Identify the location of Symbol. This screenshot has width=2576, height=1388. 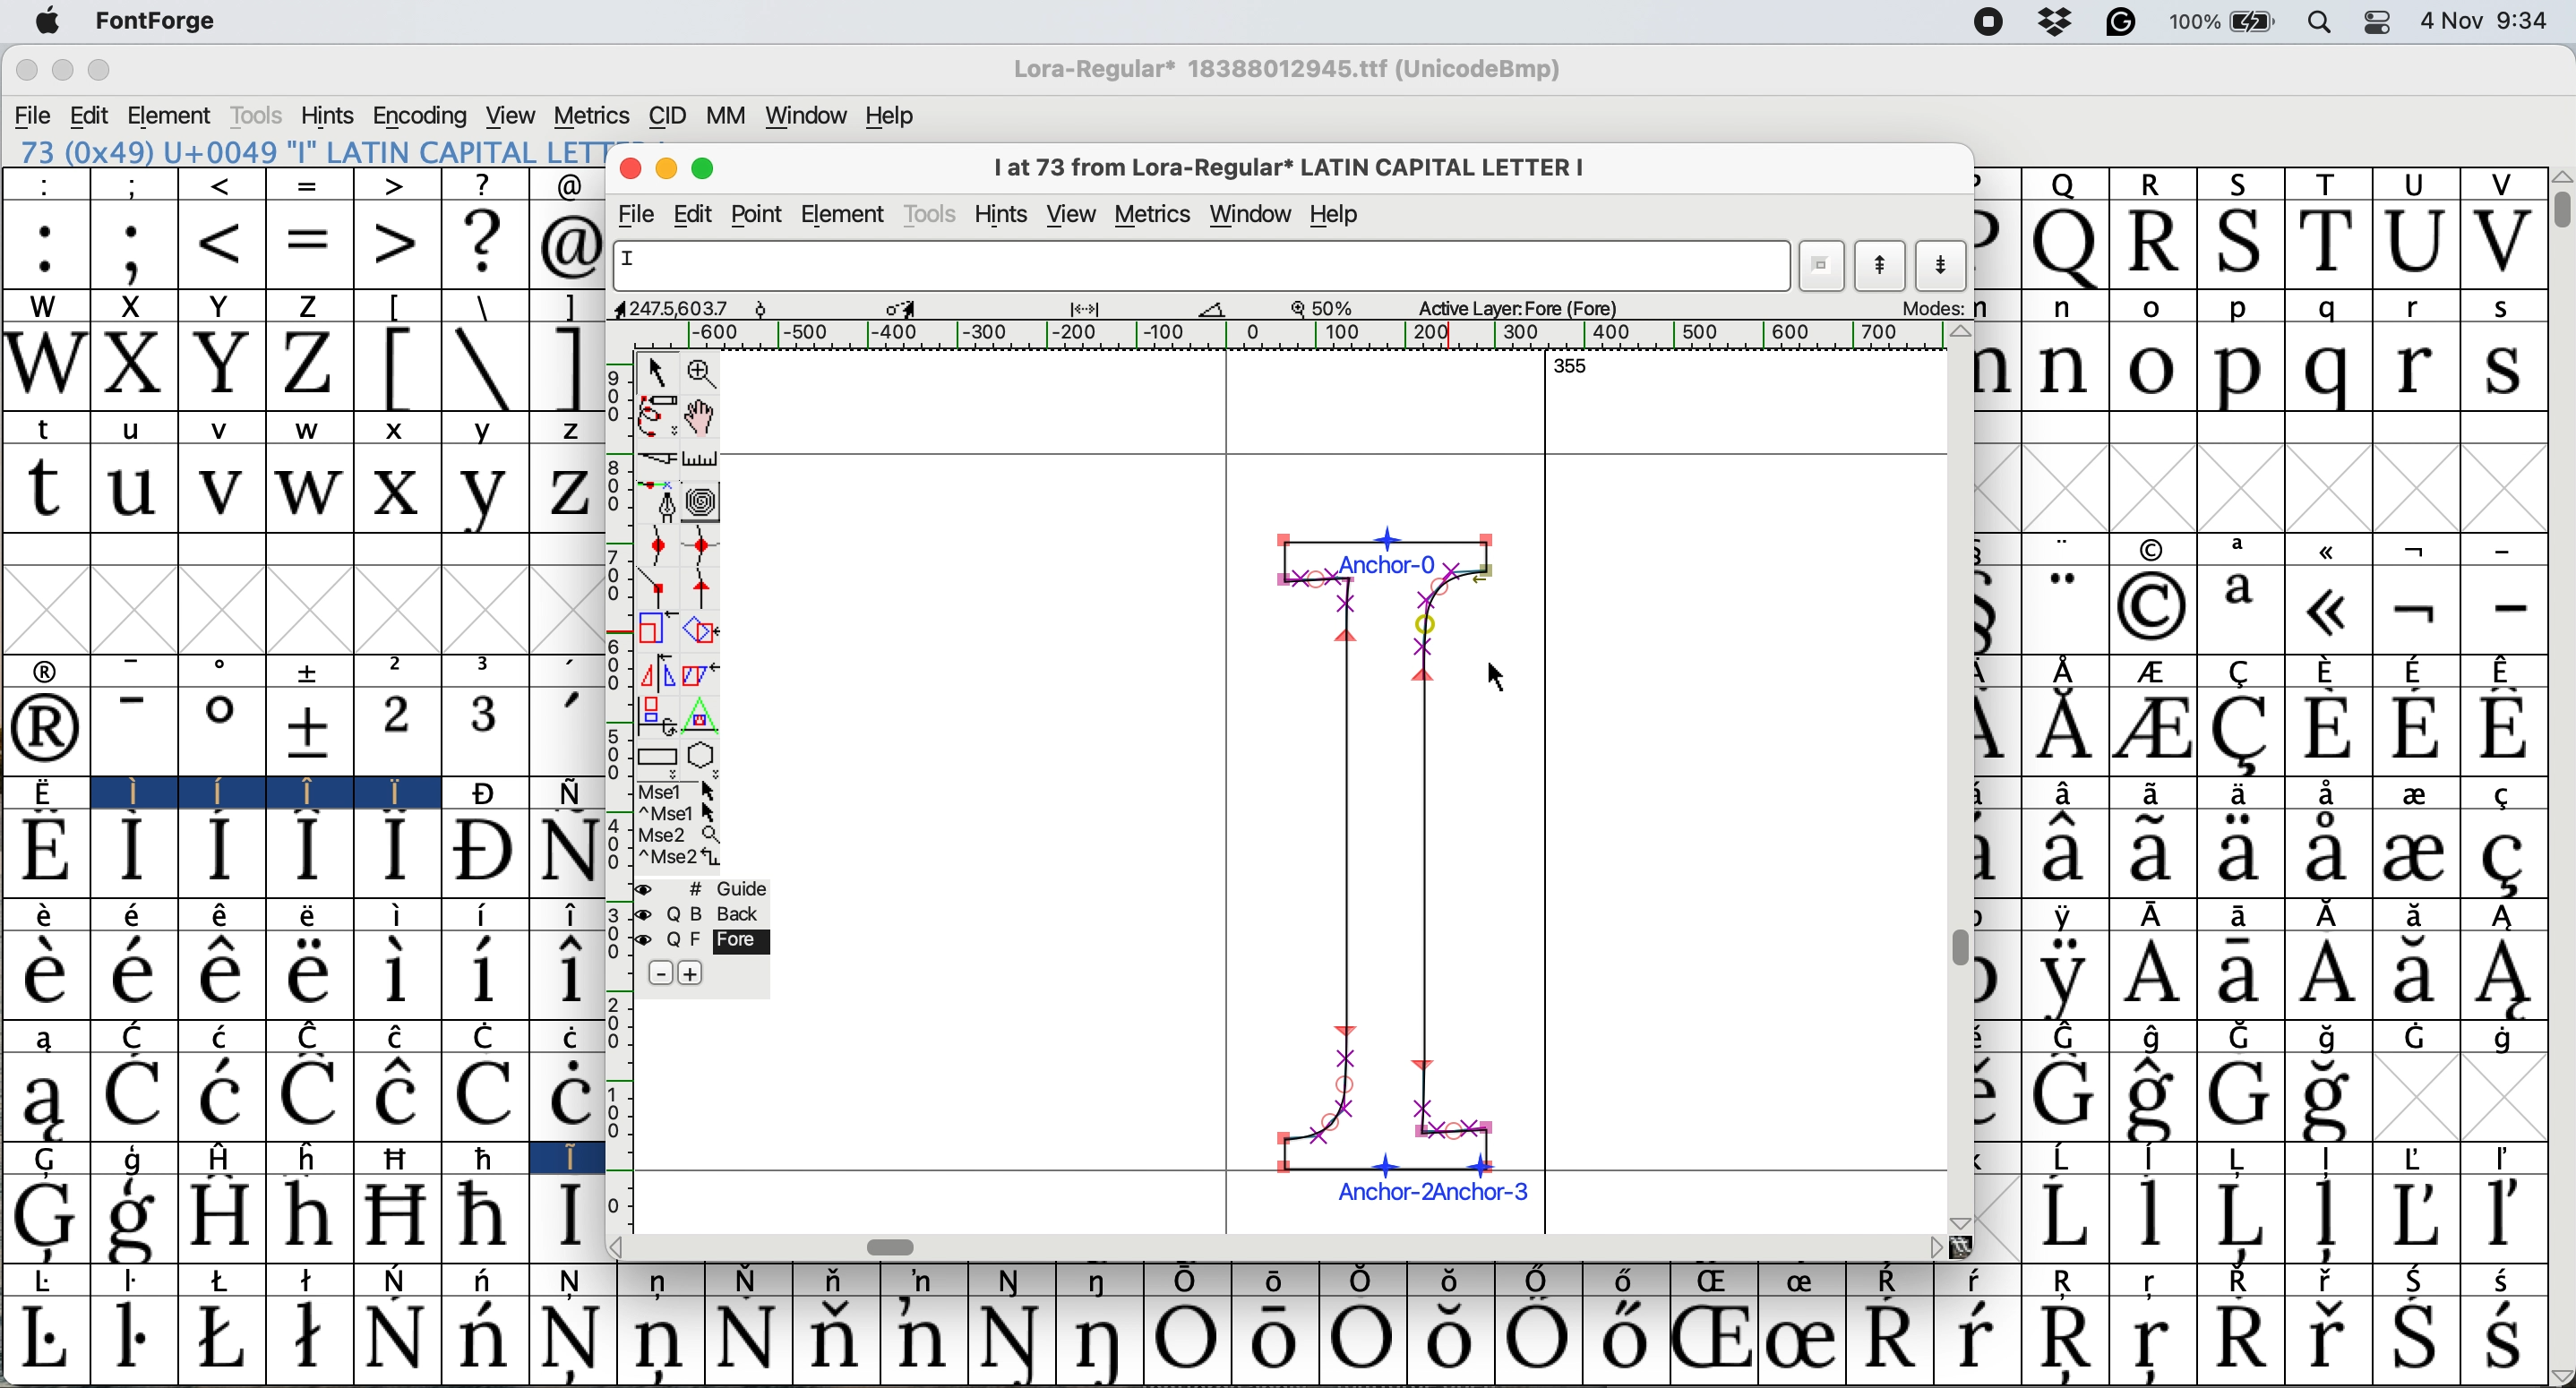
(226, 1280).